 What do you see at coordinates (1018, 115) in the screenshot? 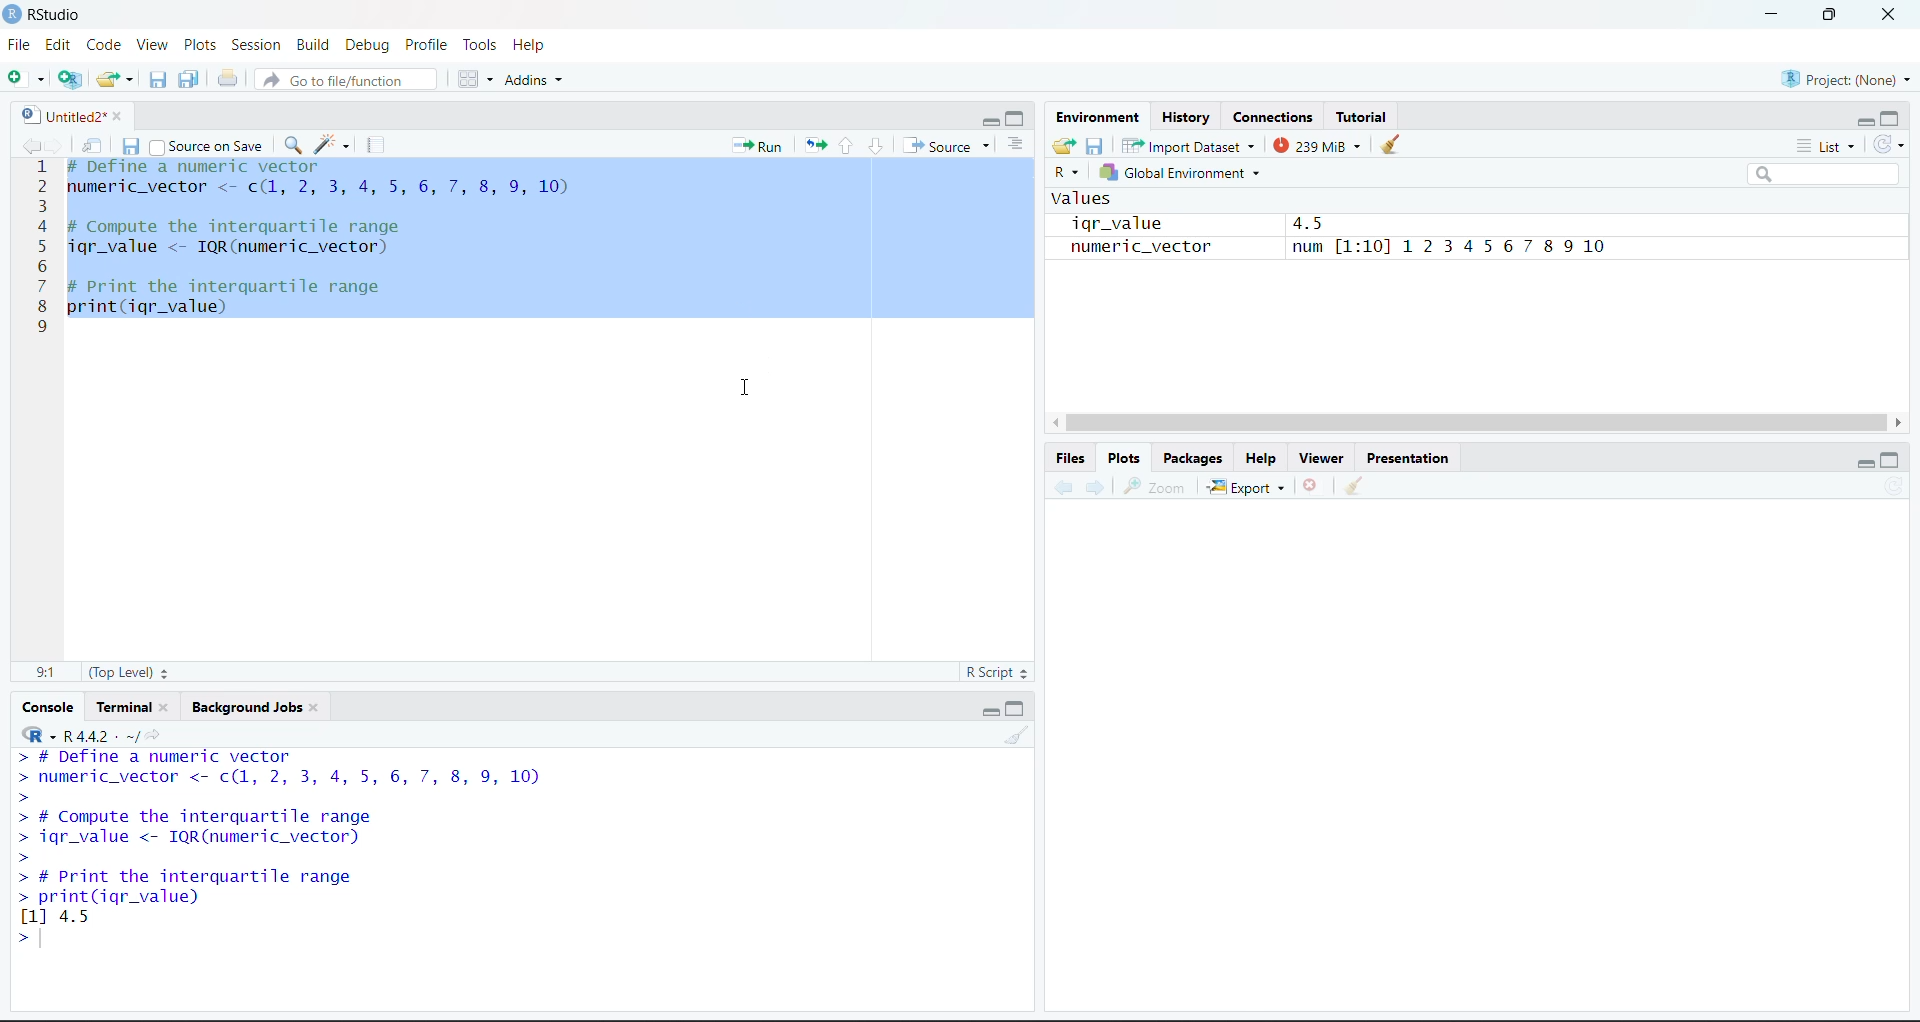
I see `Maximize` at bounding box center [1018, 115].